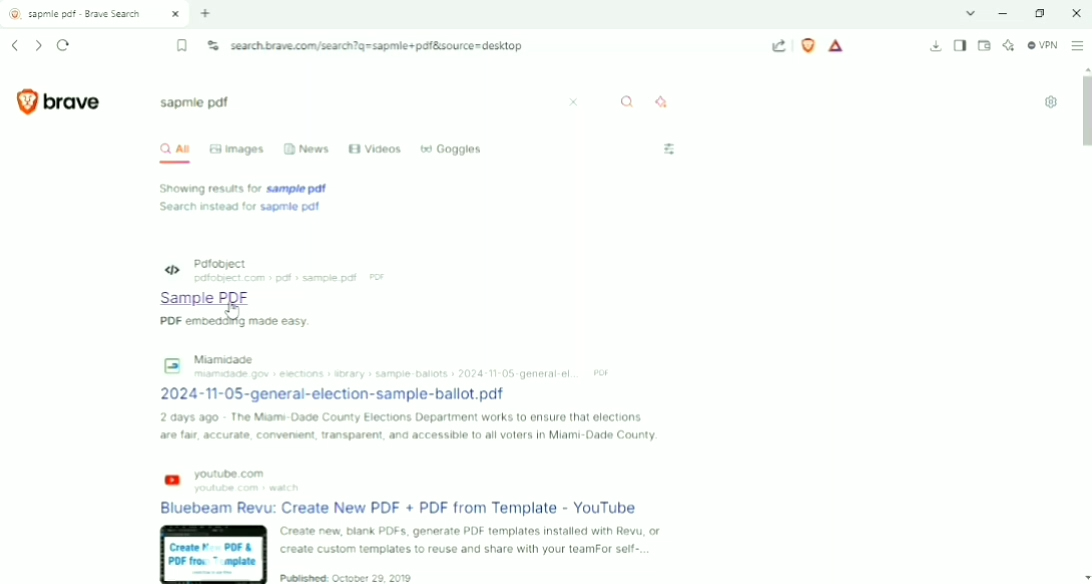  I want to click on Rewards, so click(837, 46).